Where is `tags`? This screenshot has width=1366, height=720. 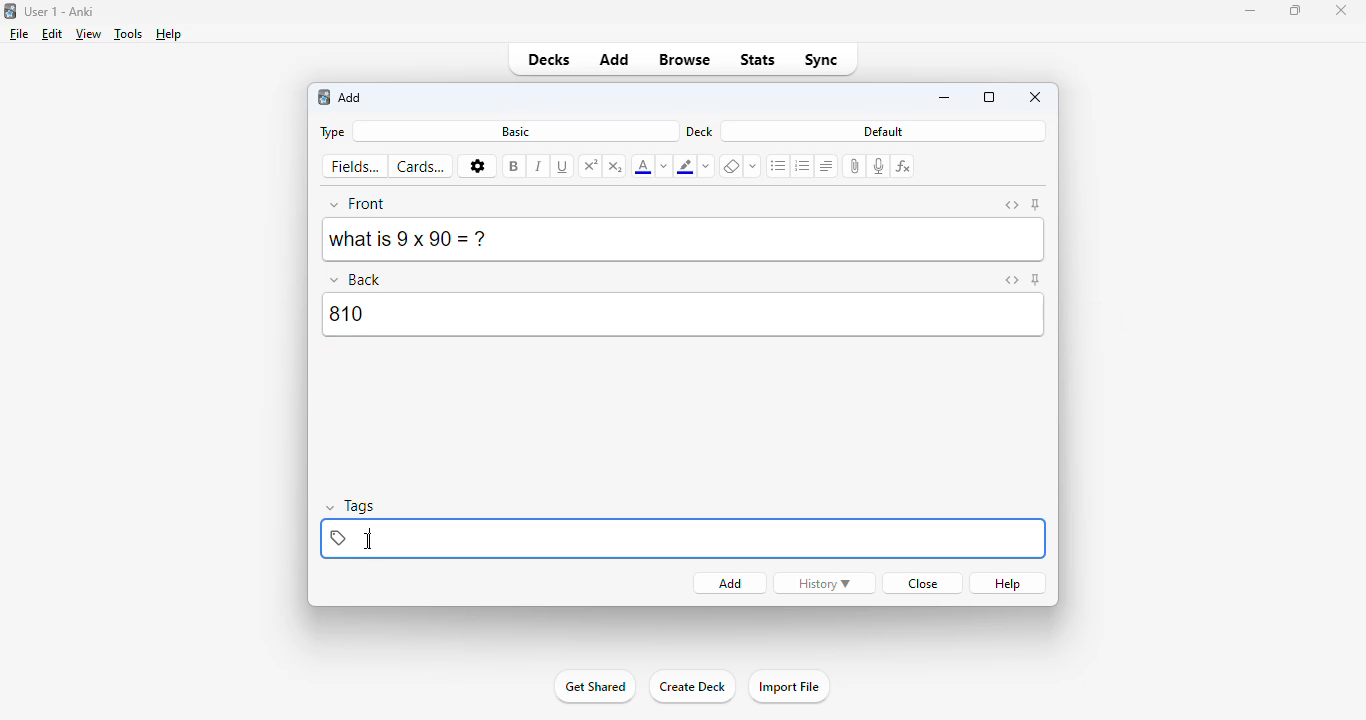
tags is located at coordinates (353, 507).